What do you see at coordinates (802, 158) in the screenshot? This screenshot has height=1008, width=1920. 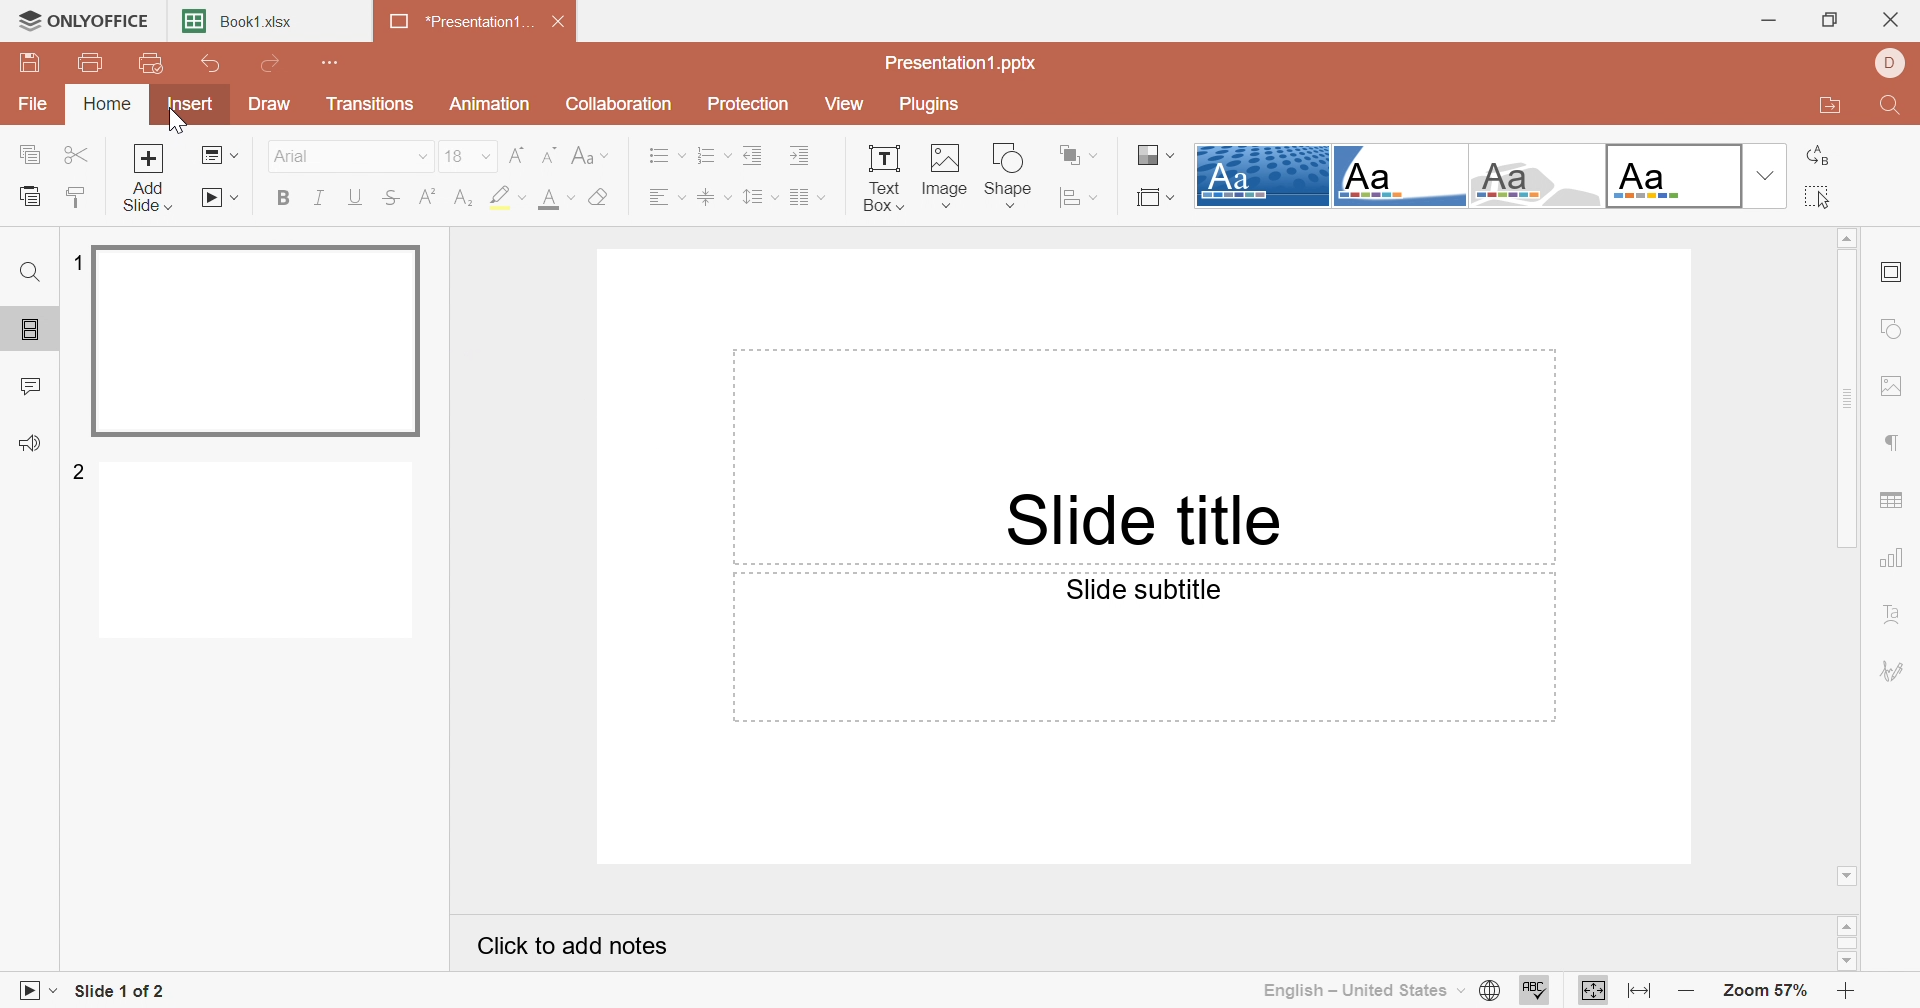 I see `Increase Indent` at bounding box center [802, 158].